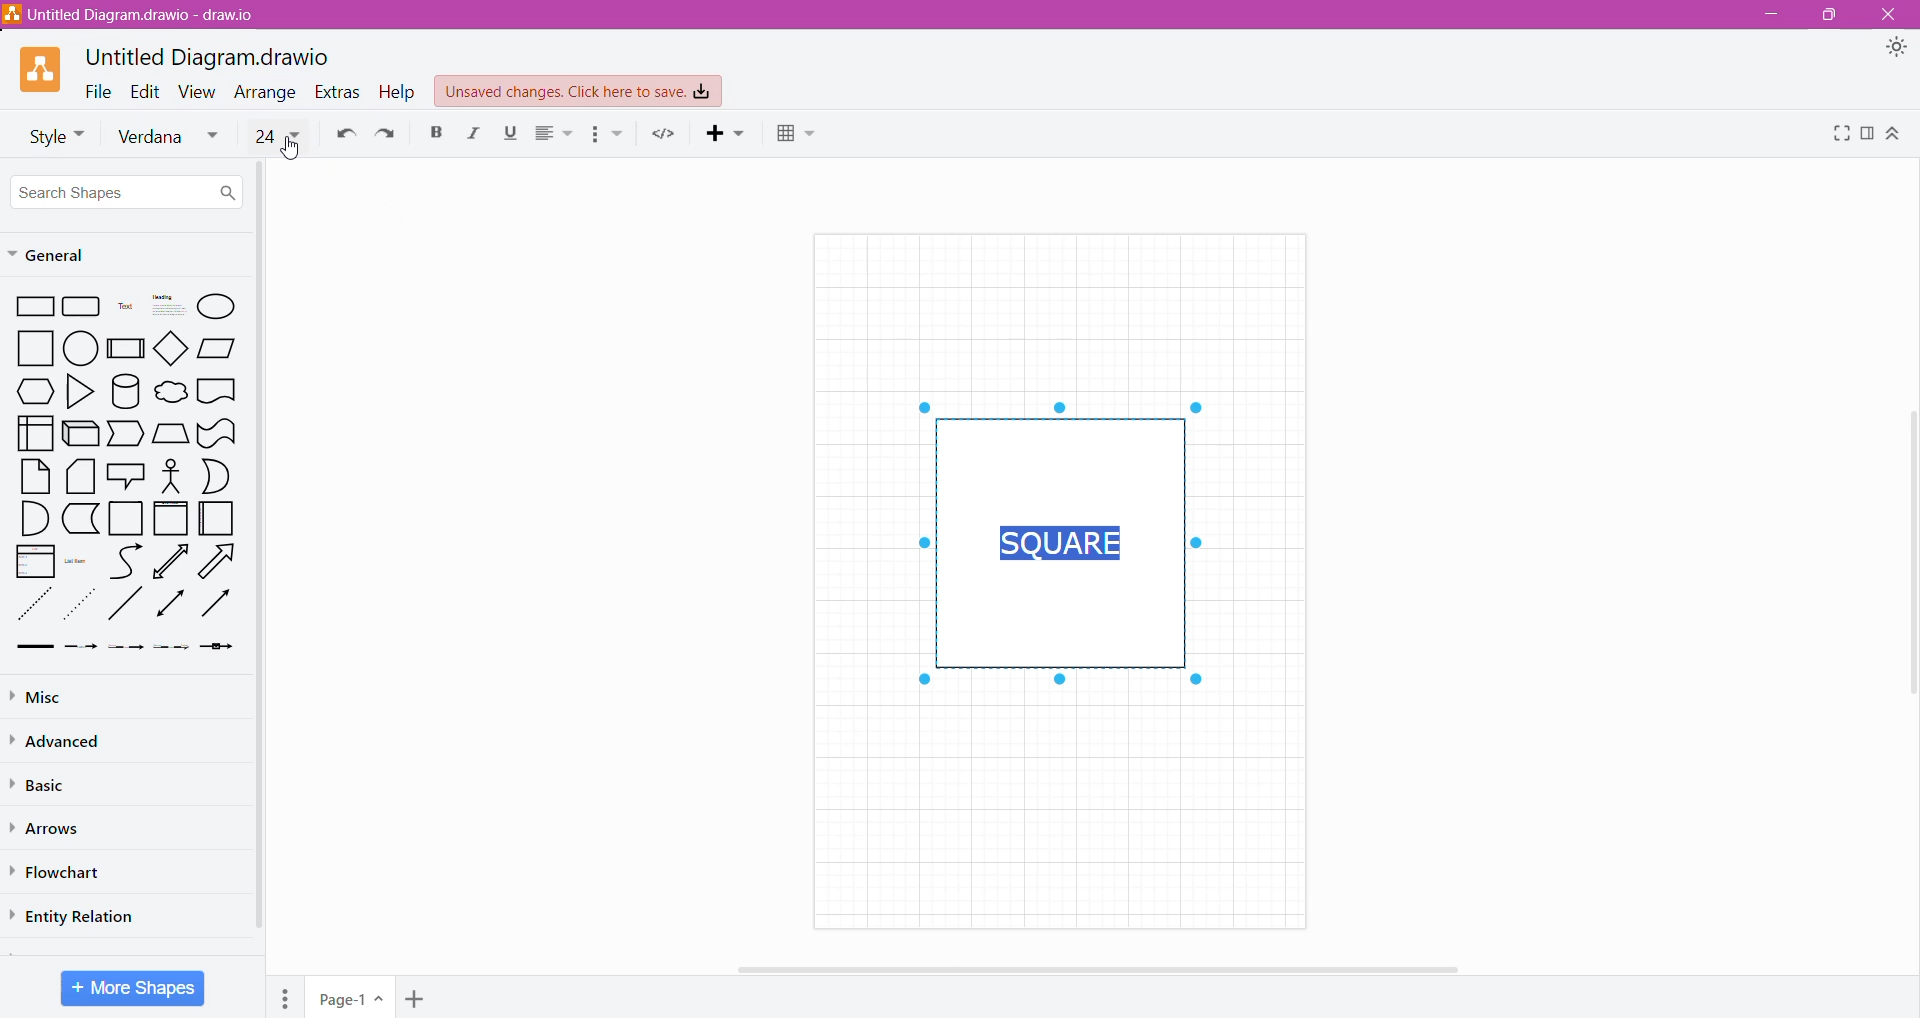  Describe the element at coordinates (208, 57) in the screenshot. I see `Untitled Diagram.drawio` at that location.